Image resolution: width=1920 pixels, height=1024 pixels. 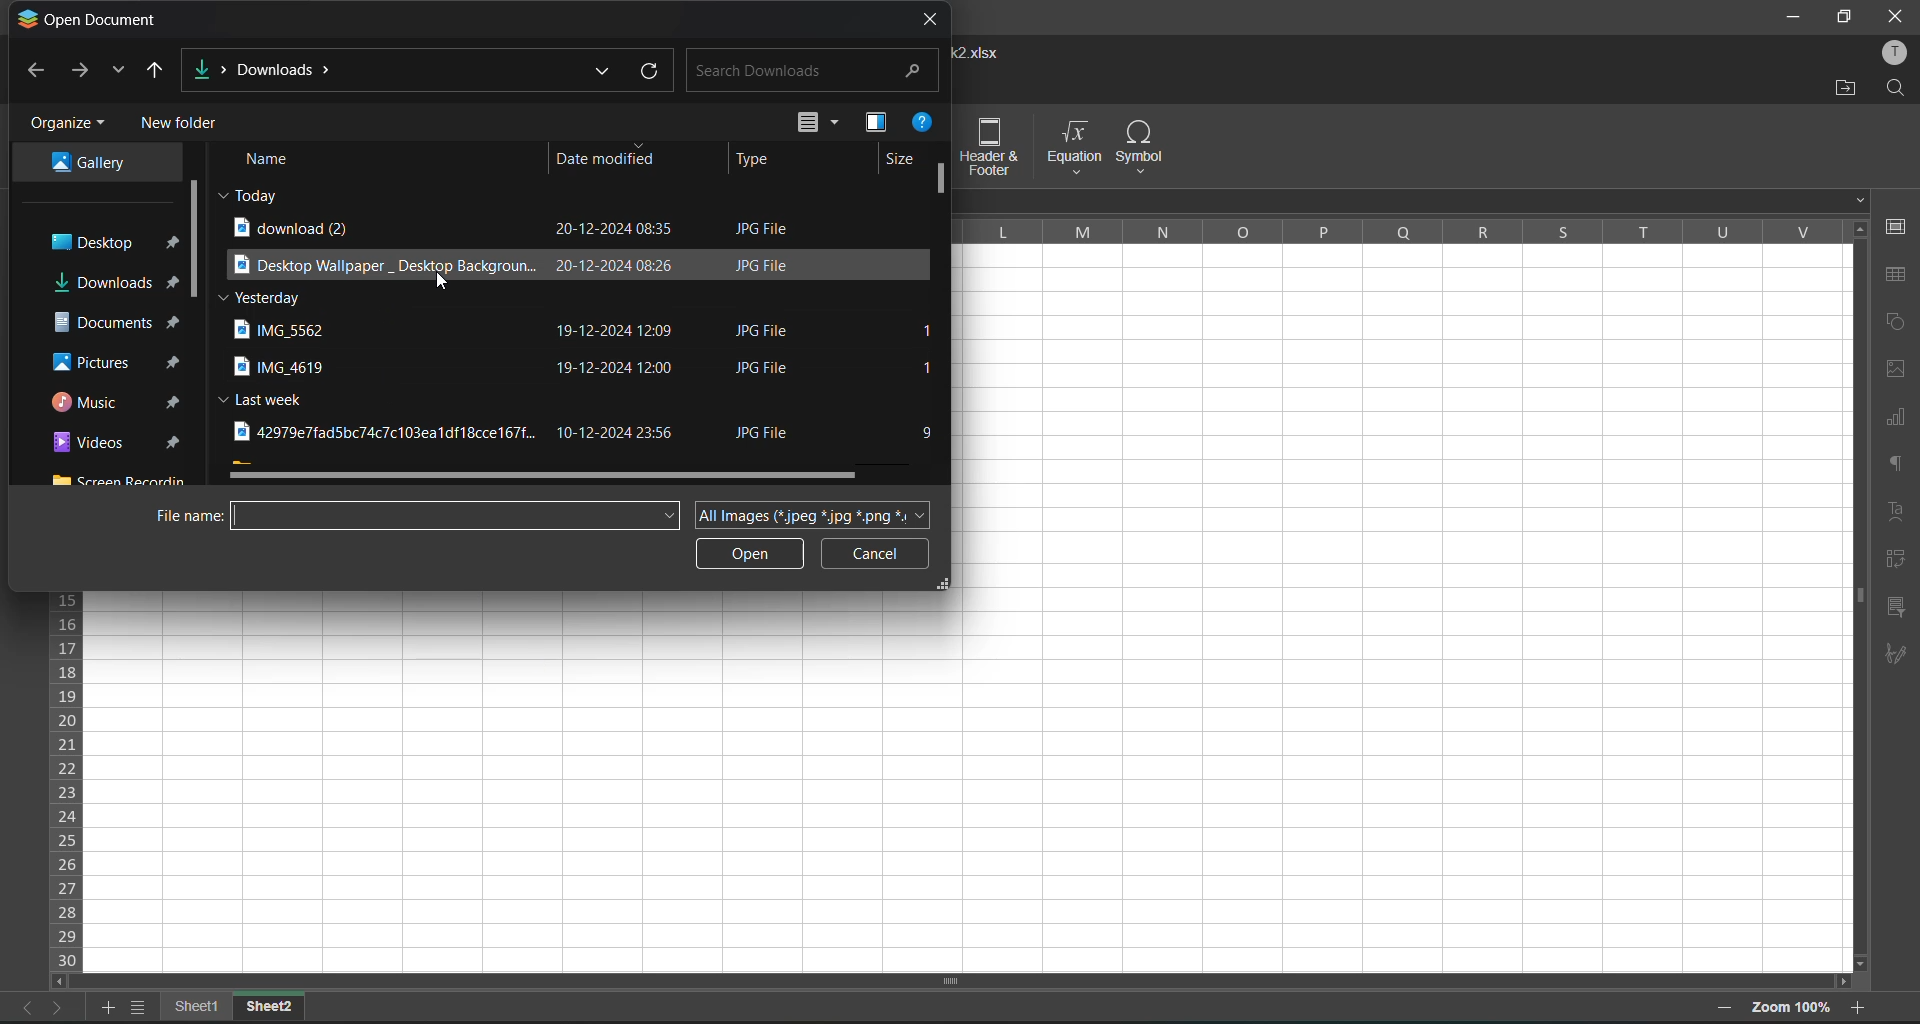 What do you see at coordinates (920, 124) in the screenshot?
I see `help` at bounding box center [920, 124].